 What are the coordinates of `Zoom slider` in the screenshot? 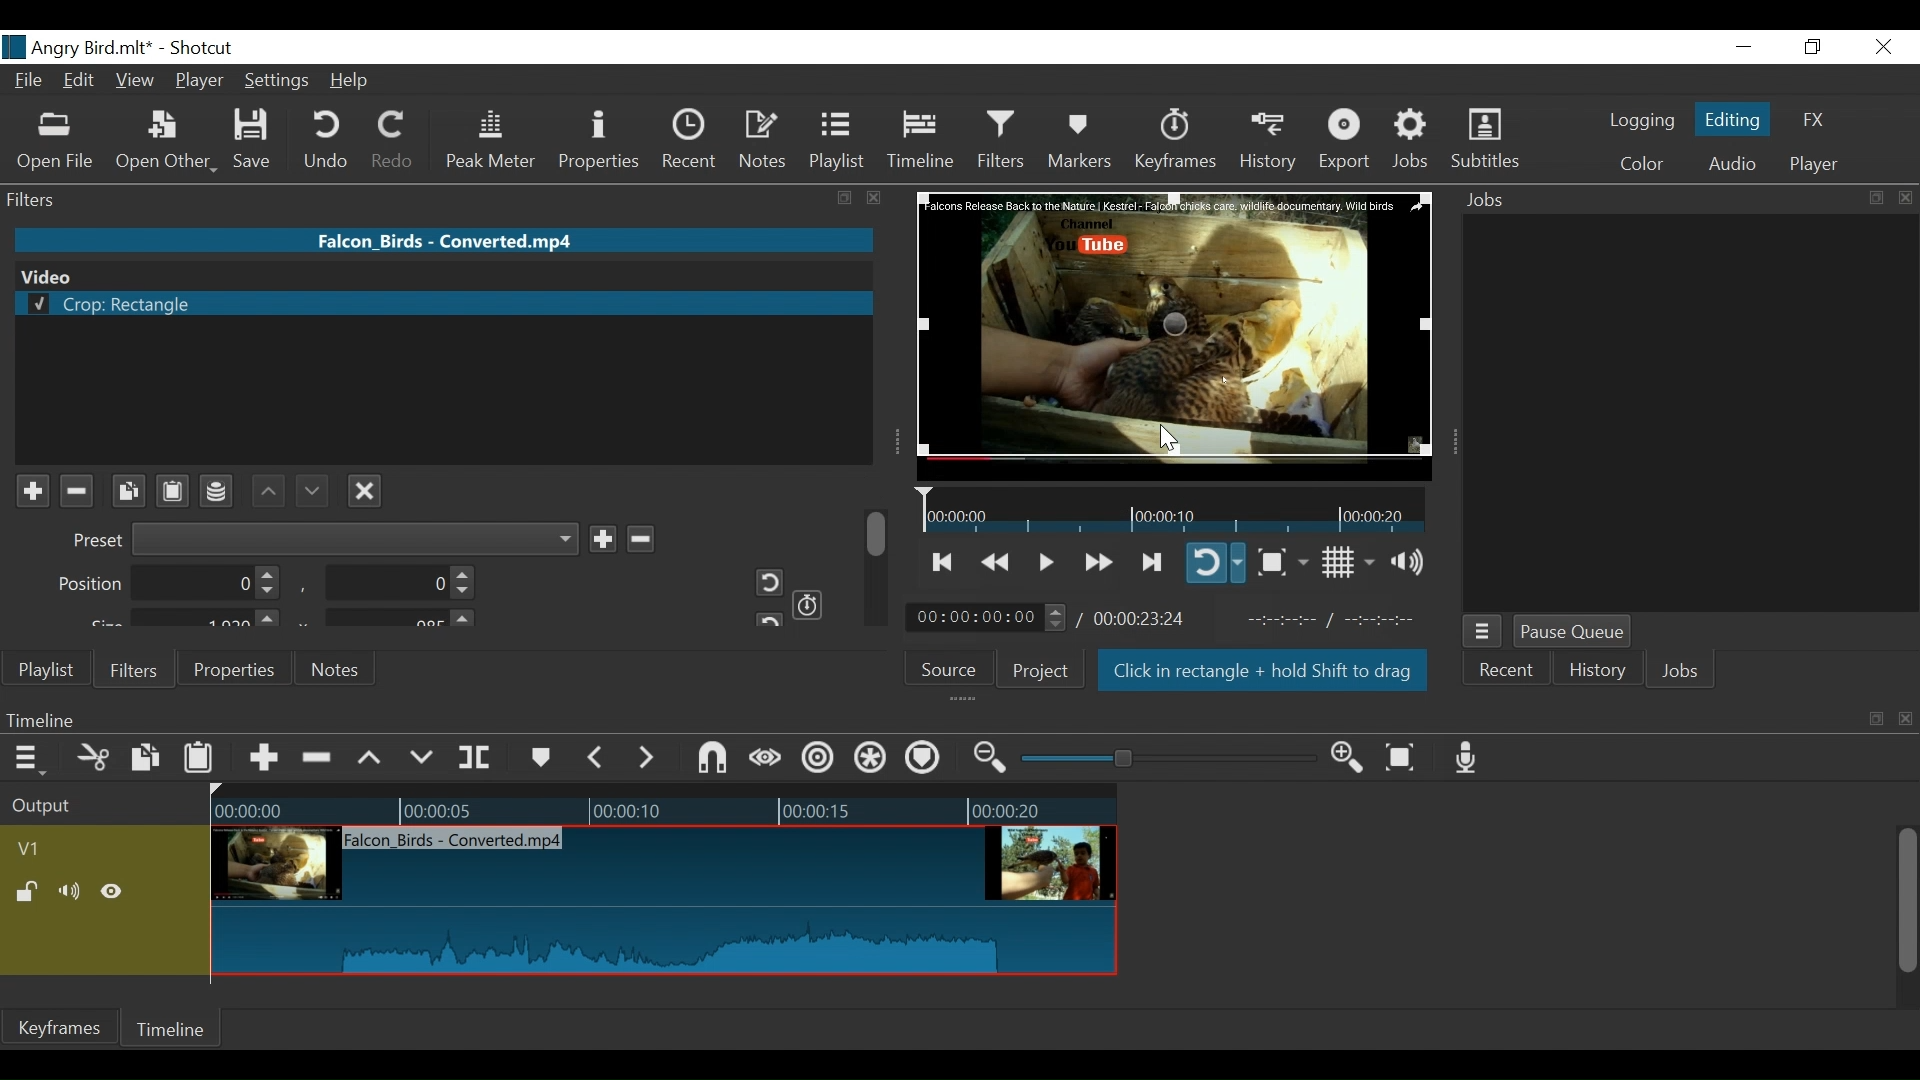 It's located at (1172, 758).